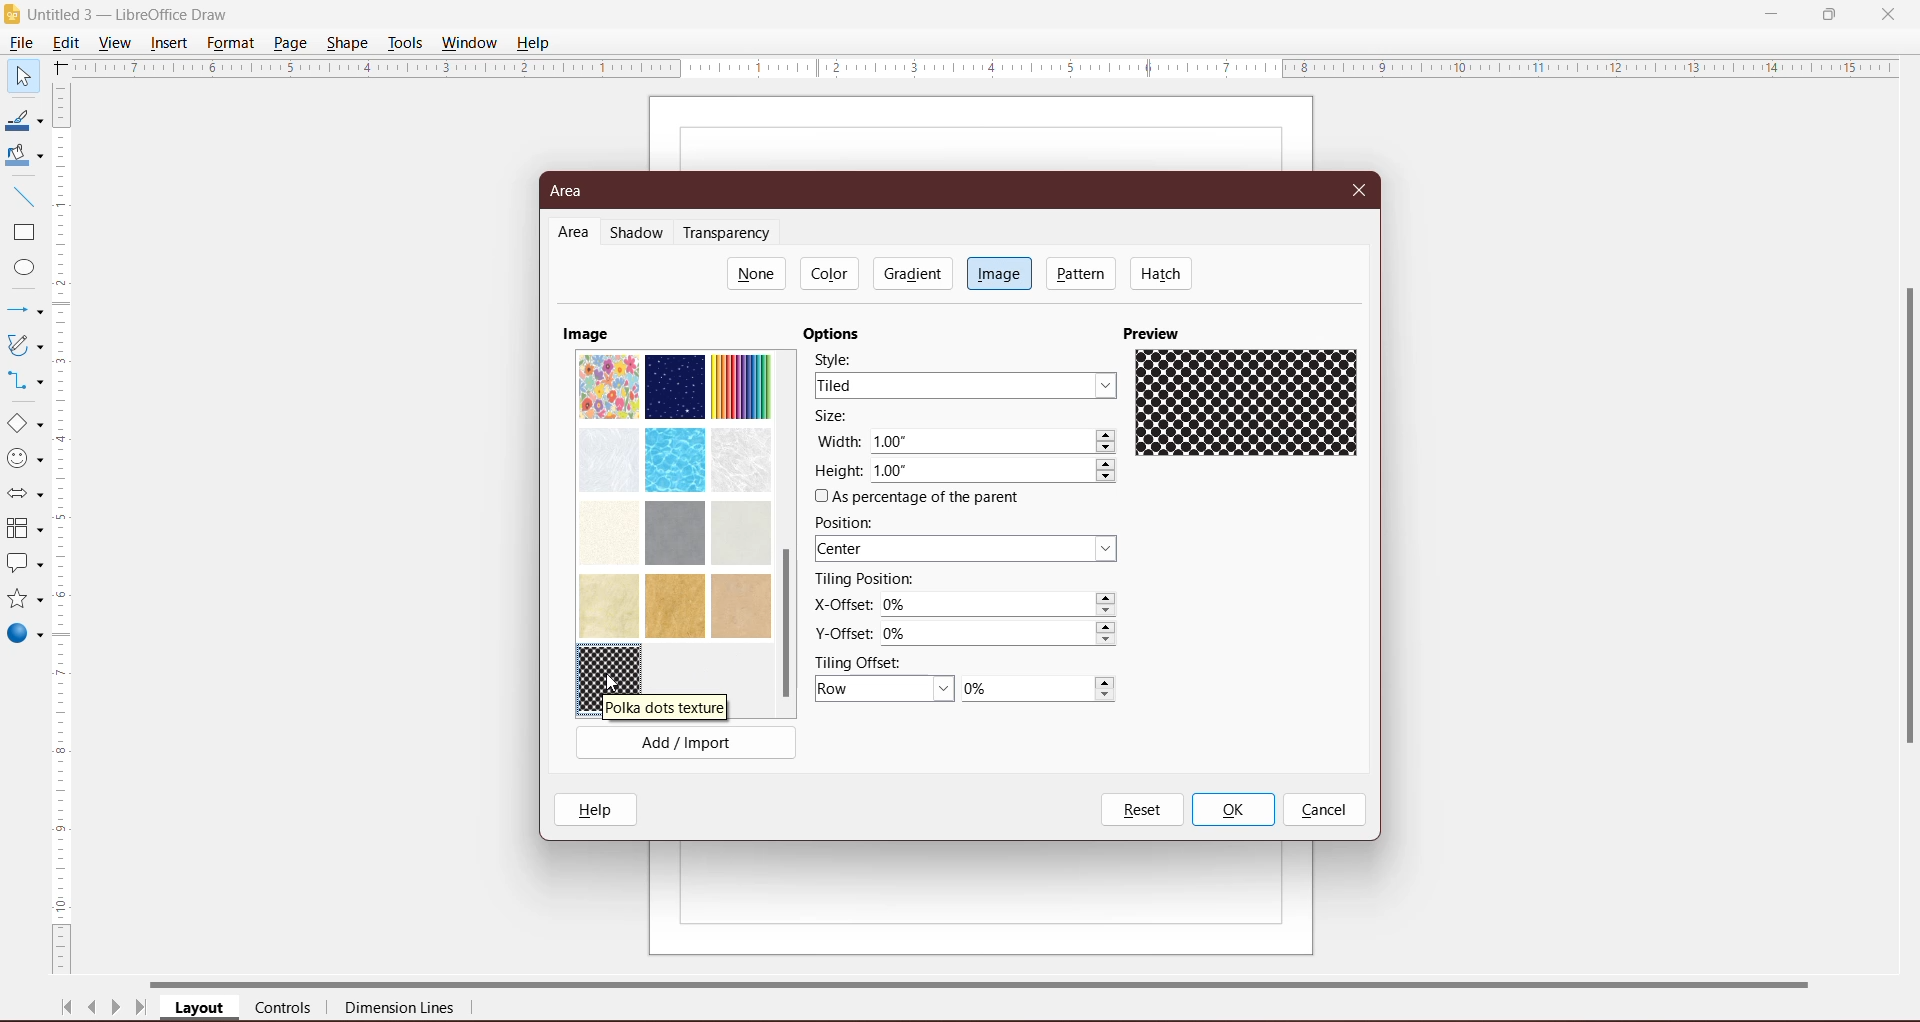 Image resolution: width=1920 pixels, height=1022 pixels. I want to click on Scroll to next page, so click(116, 1010).